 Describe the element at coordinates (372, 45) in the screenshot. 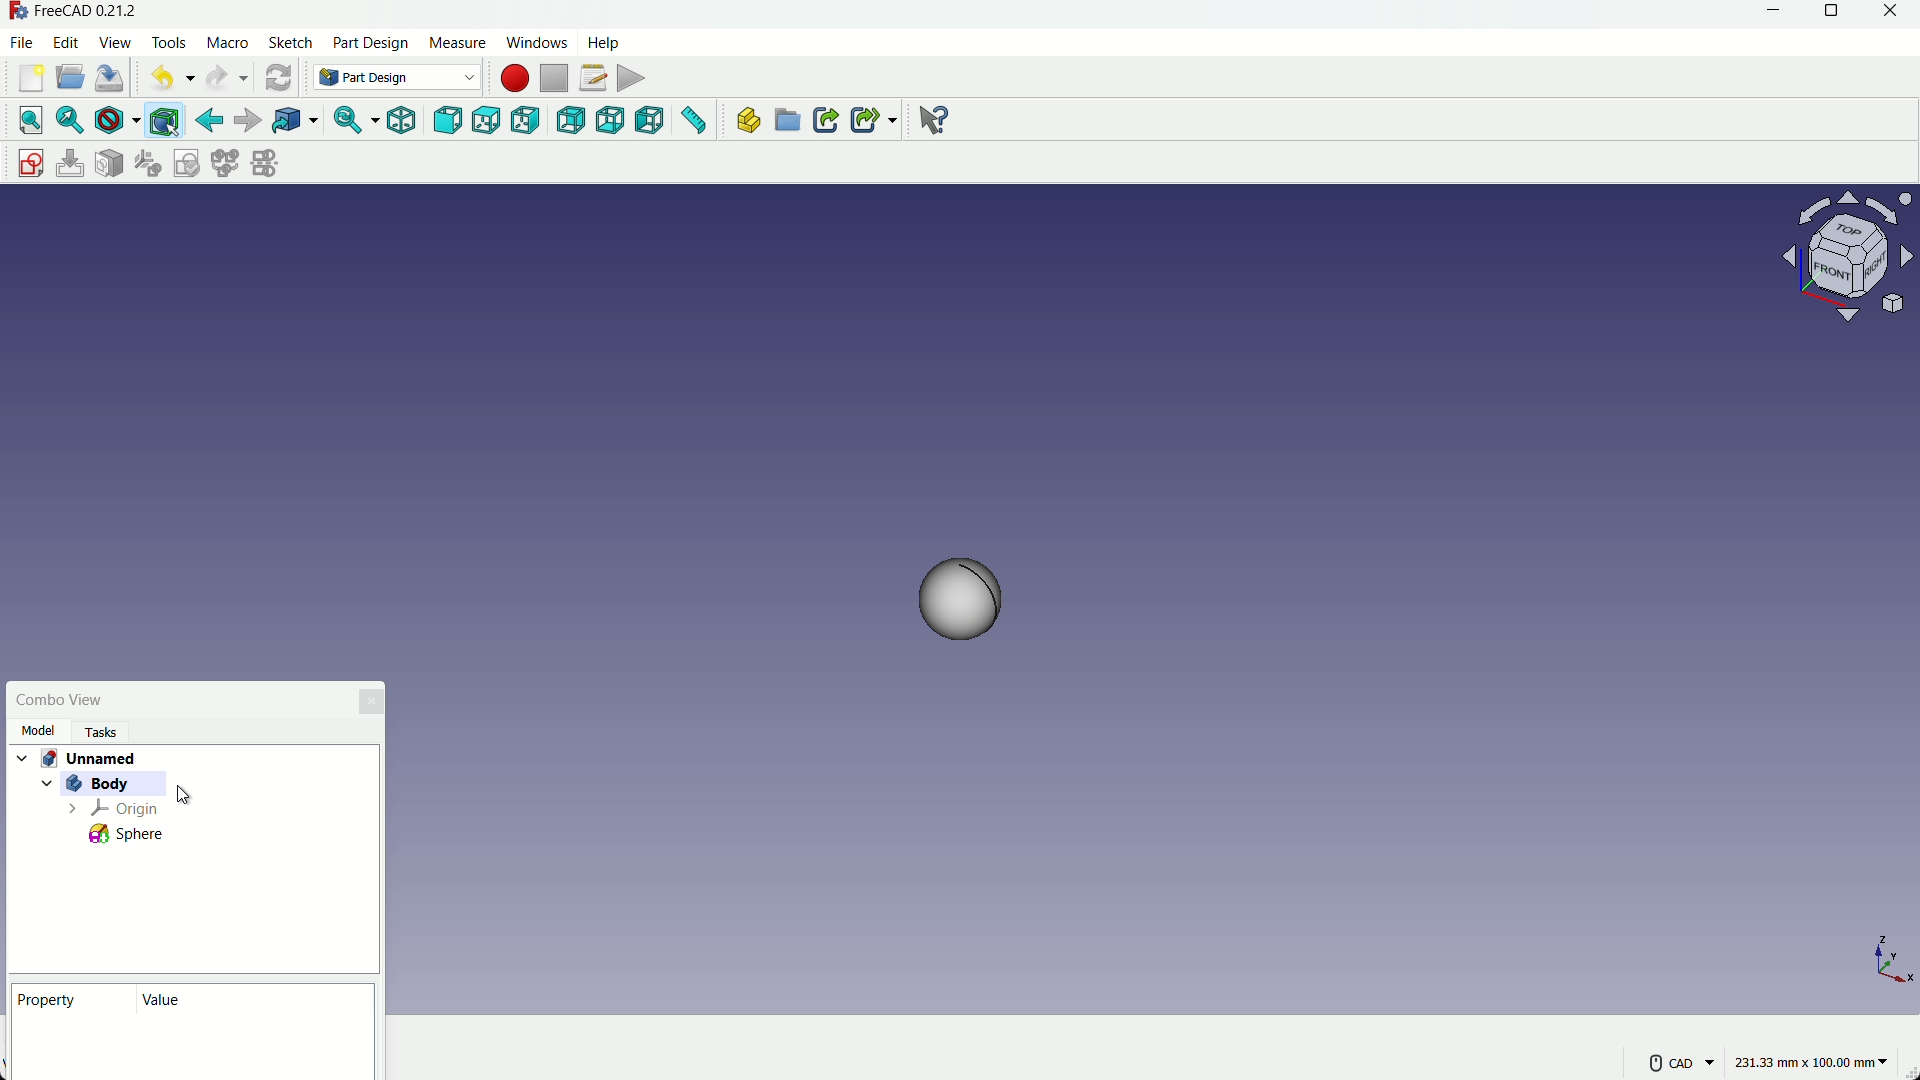

I see `part design menu` at that location.